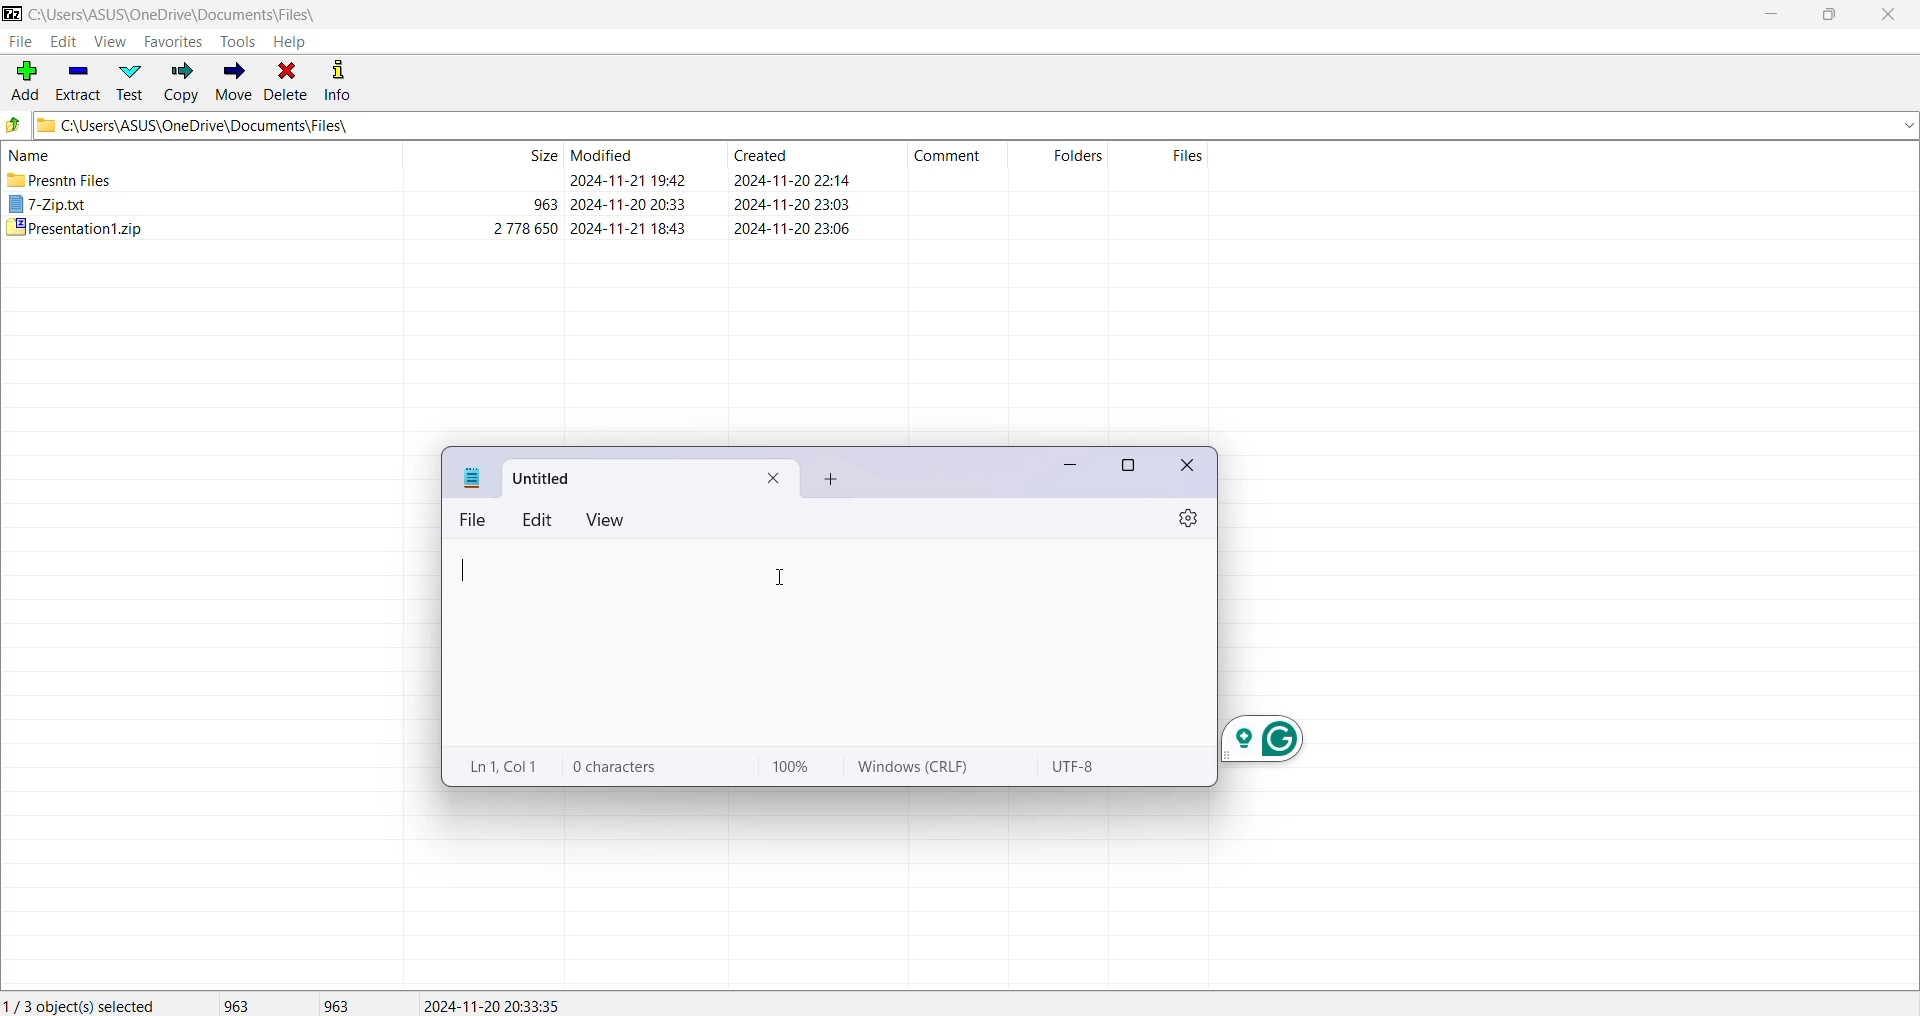  What do you see at coordinates (543, 155) in the screenshot?
I see `size` at bounding box center [543, 155].